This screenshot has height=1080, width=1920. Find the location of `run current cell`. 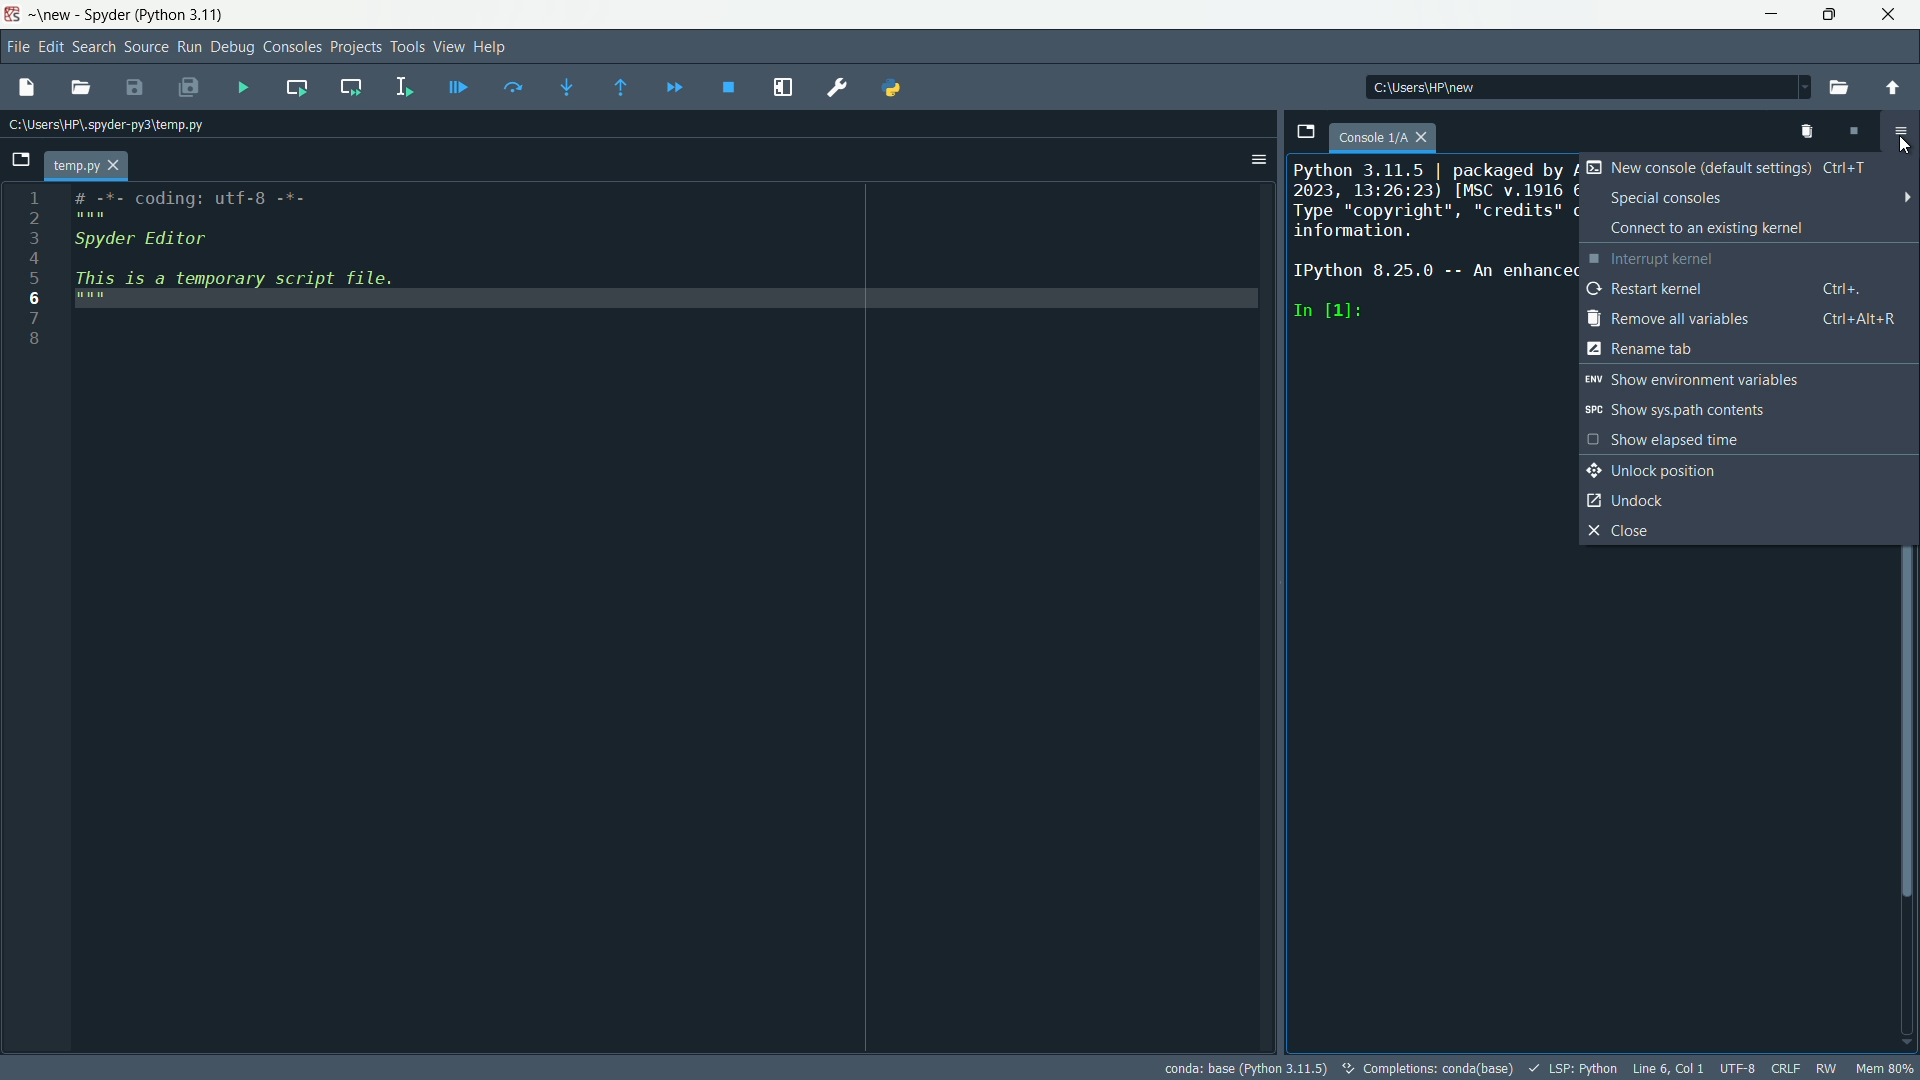

run current cell is located at coordinates (296, 87).